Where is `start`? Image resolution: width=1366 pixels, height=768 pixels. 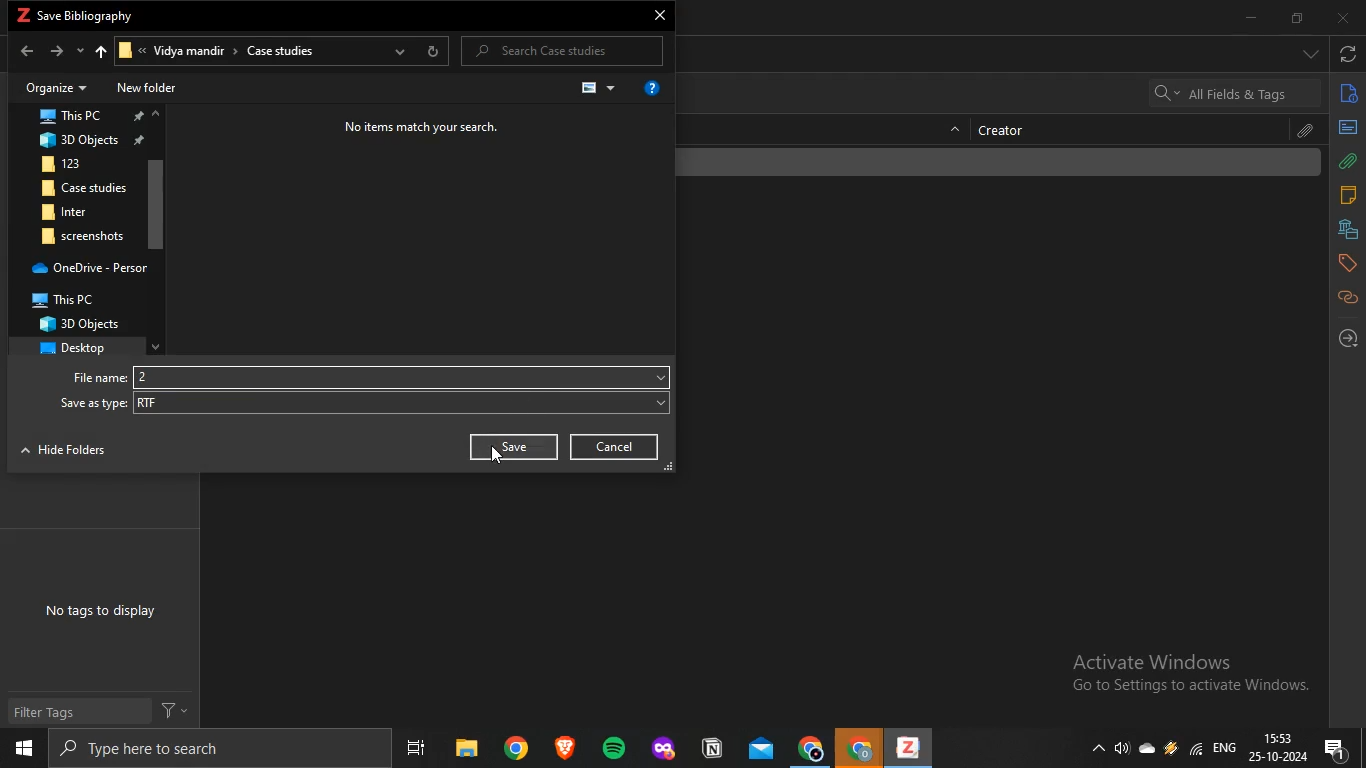
start is located at coordinates (24, 750).